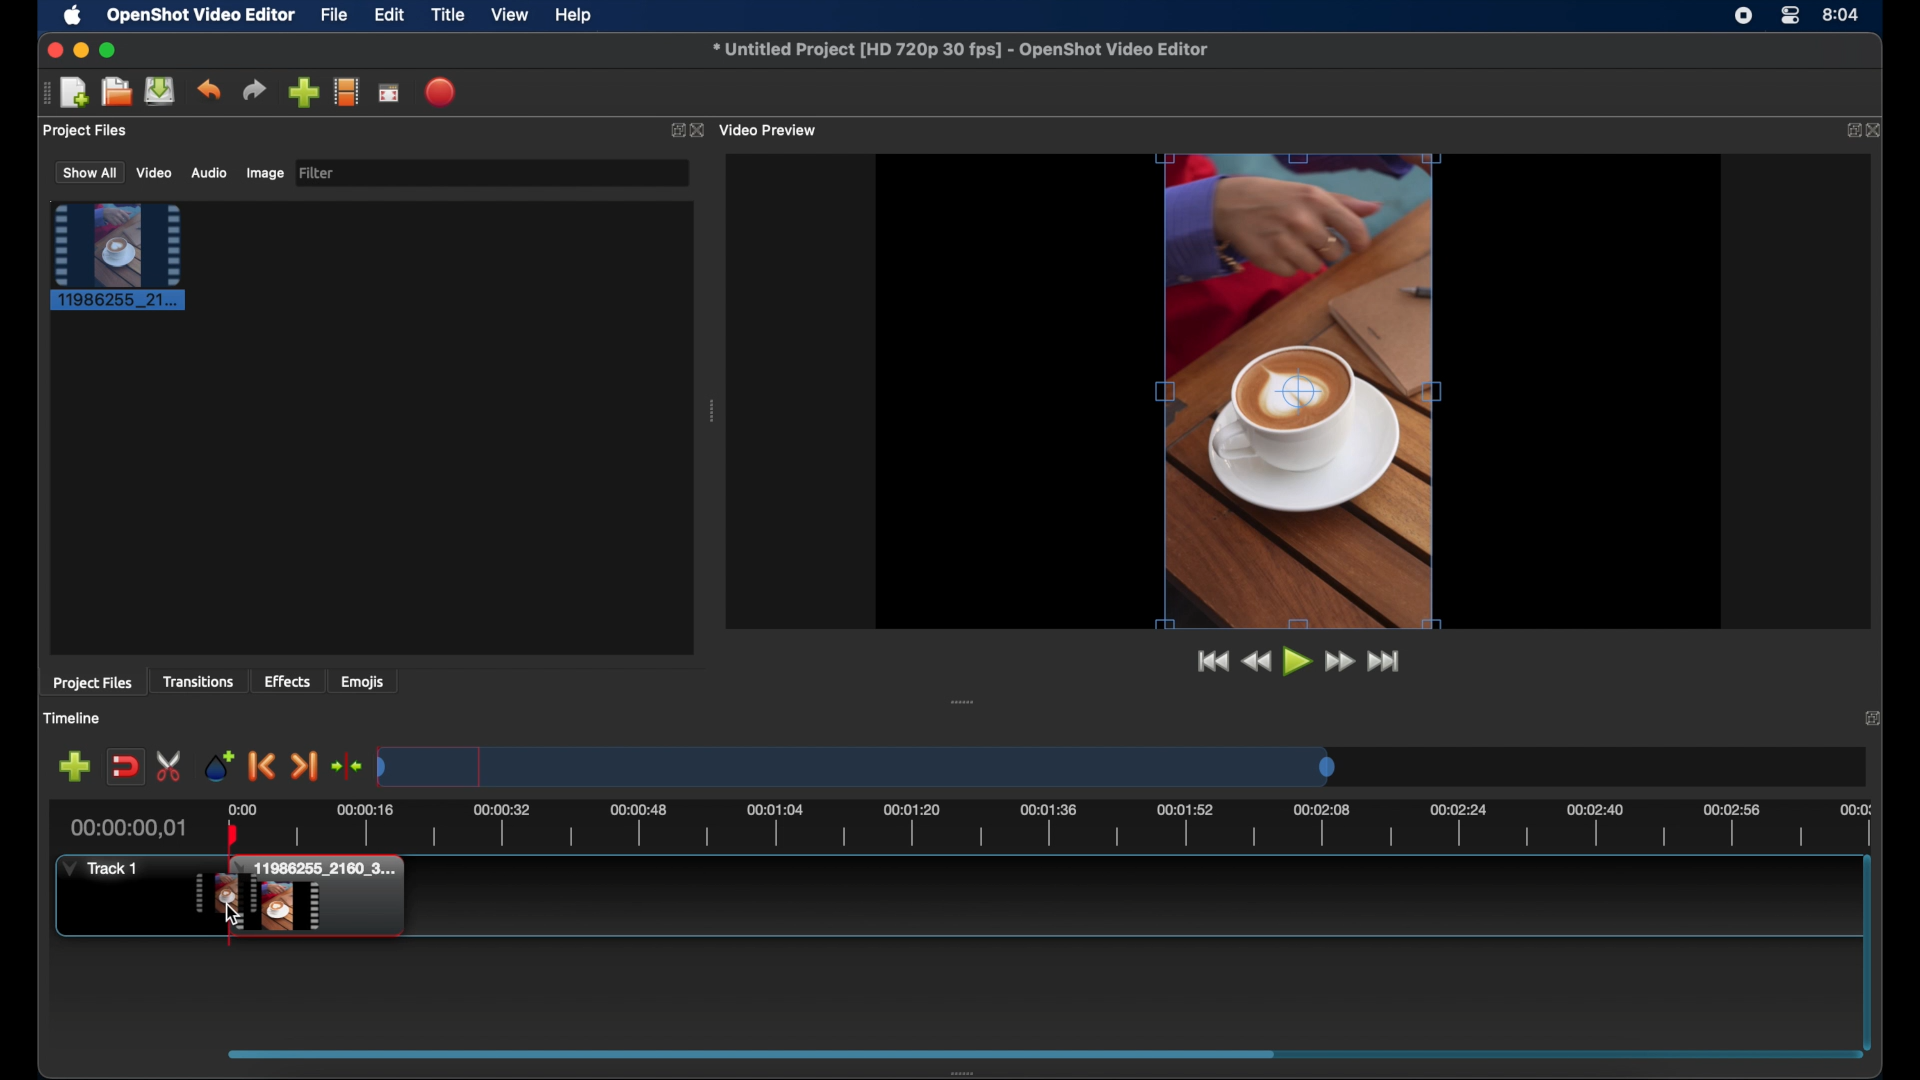 The width and height of the screenshot is (1920, 1080). What do you see at coordinates (210, 90) in the screenshot?
I see `undo` at bounding box center [210, 90].